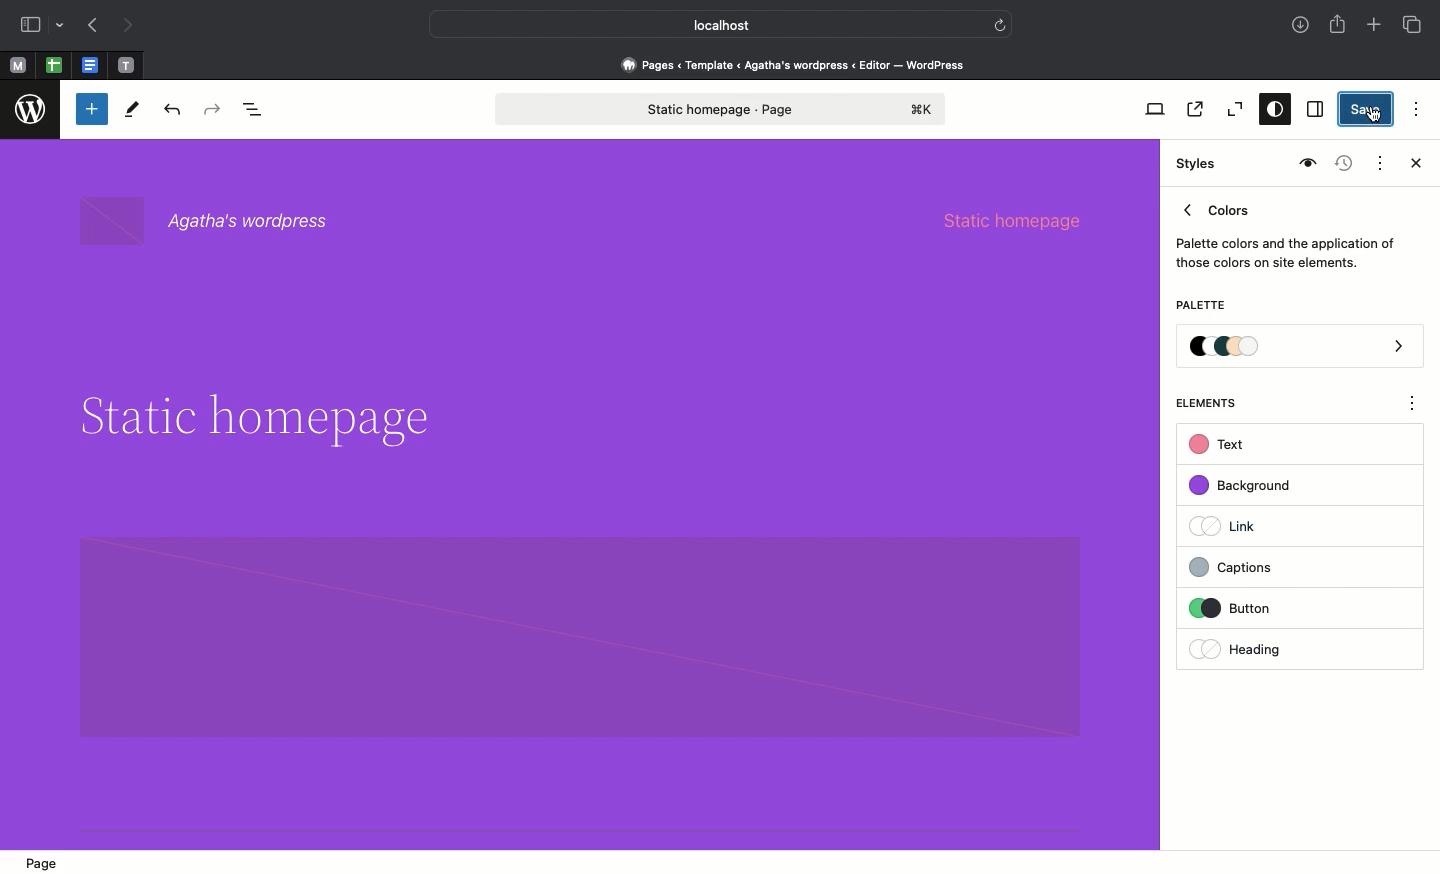 The image size is (1440, 874). Describe the element at coordinates (92, 109) in the screenshot. I see `Toggle blocker` at that location.